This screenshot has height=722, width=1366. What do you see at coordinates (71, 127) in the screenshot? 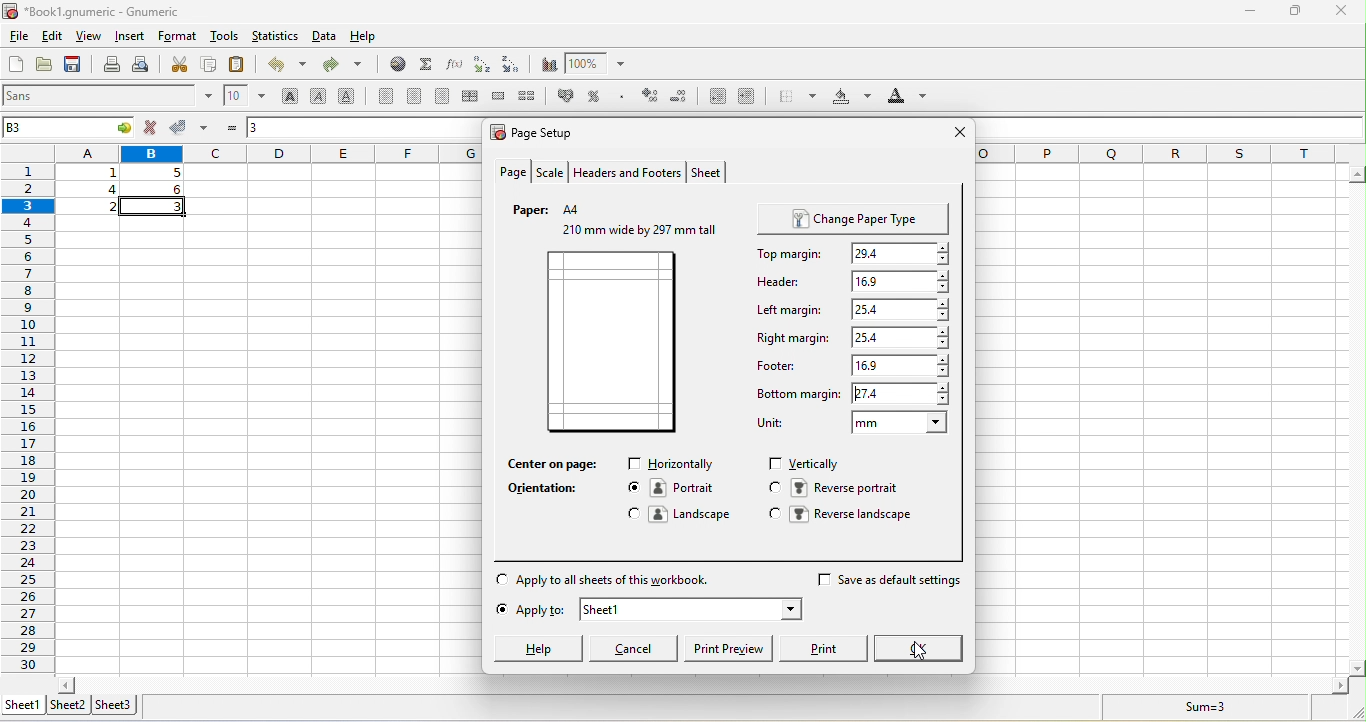
I see `b3` at bounding box center [71, 127].